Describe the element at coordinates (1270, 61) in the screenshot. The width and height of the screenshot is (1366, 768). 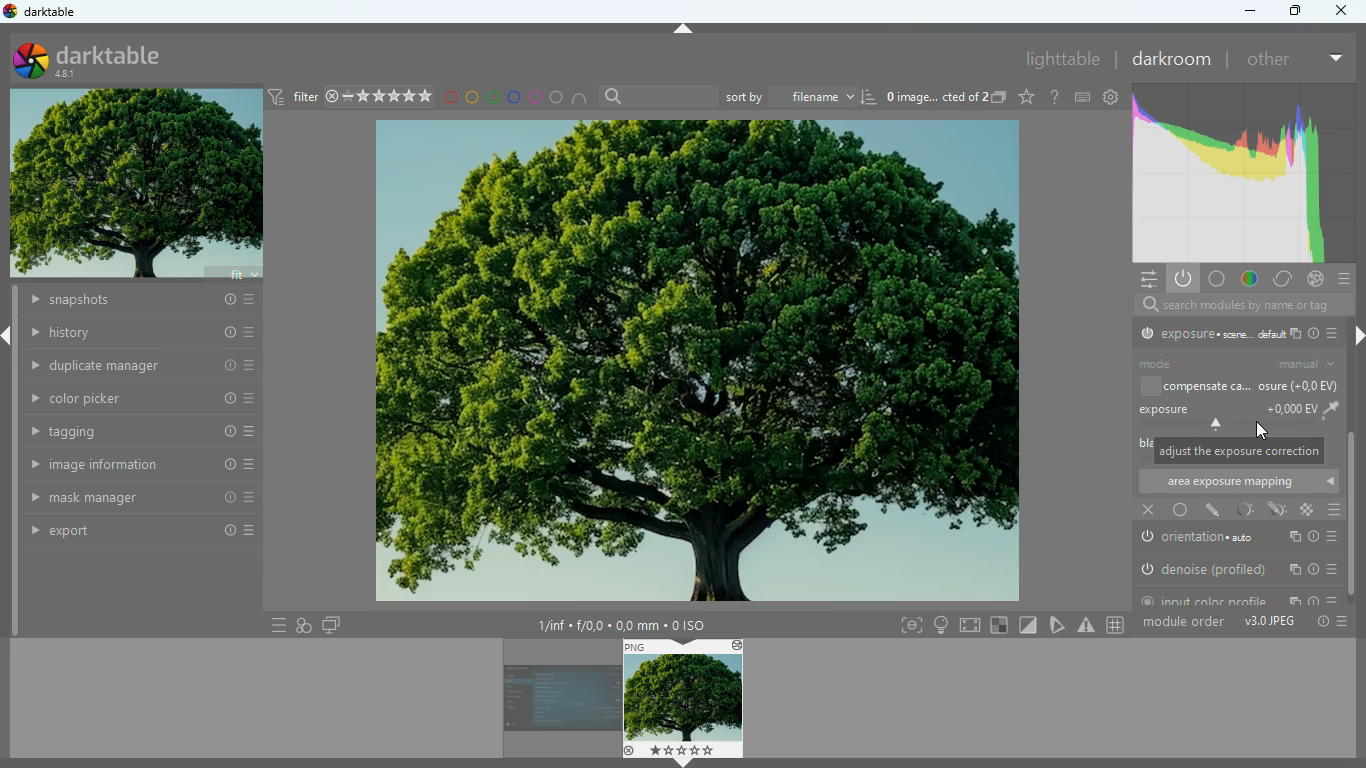
I see `other` at that location.